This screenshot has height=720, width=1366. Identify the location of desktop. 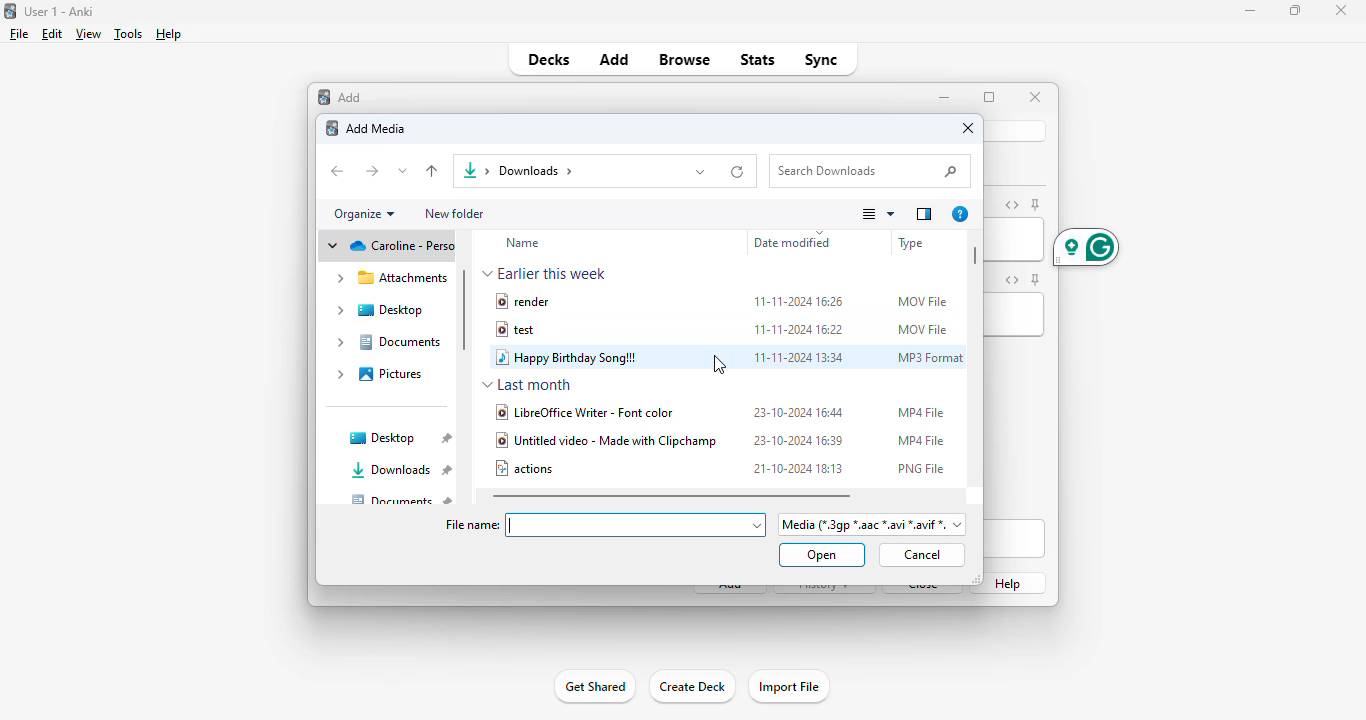
(400, 437).